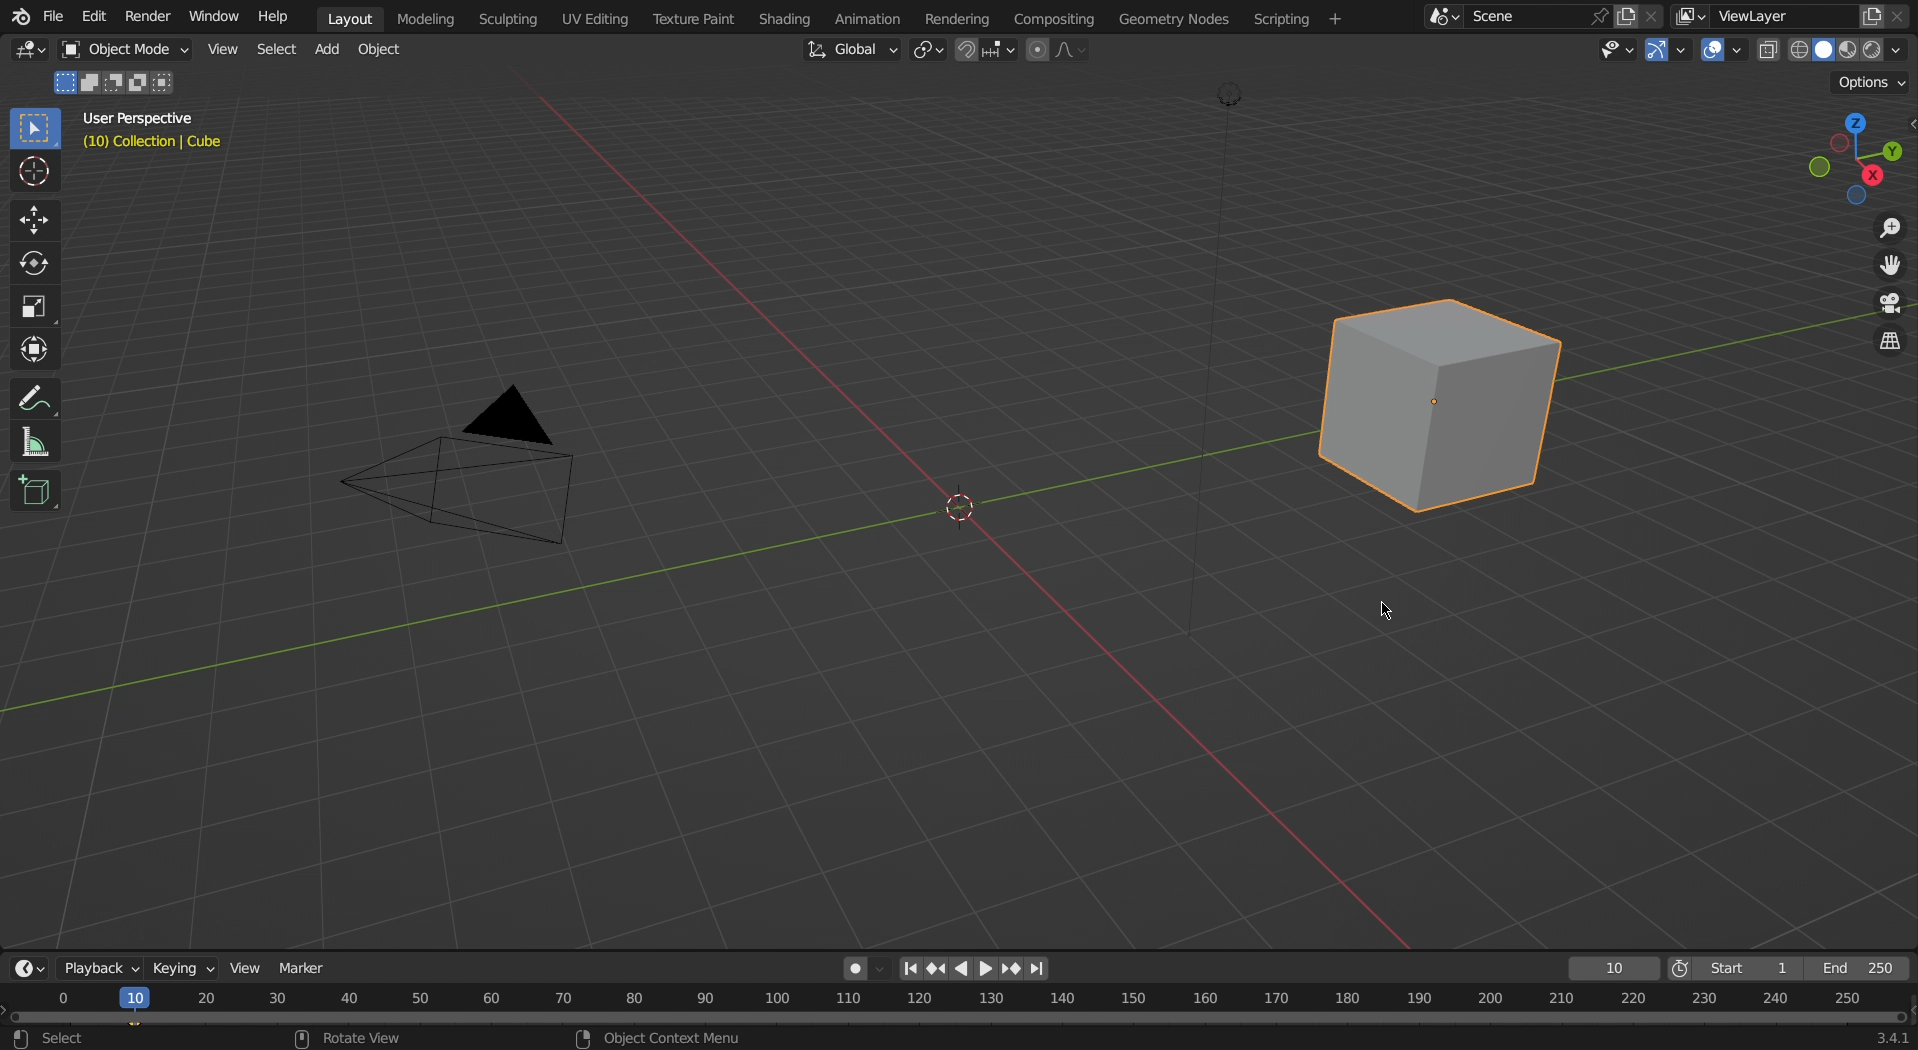 This screenshot has height=1050, width=1918. What do you see at coordinates (1850, 153) in the screenshot?
I see `Viewport` at bounding box center [1850, 153].